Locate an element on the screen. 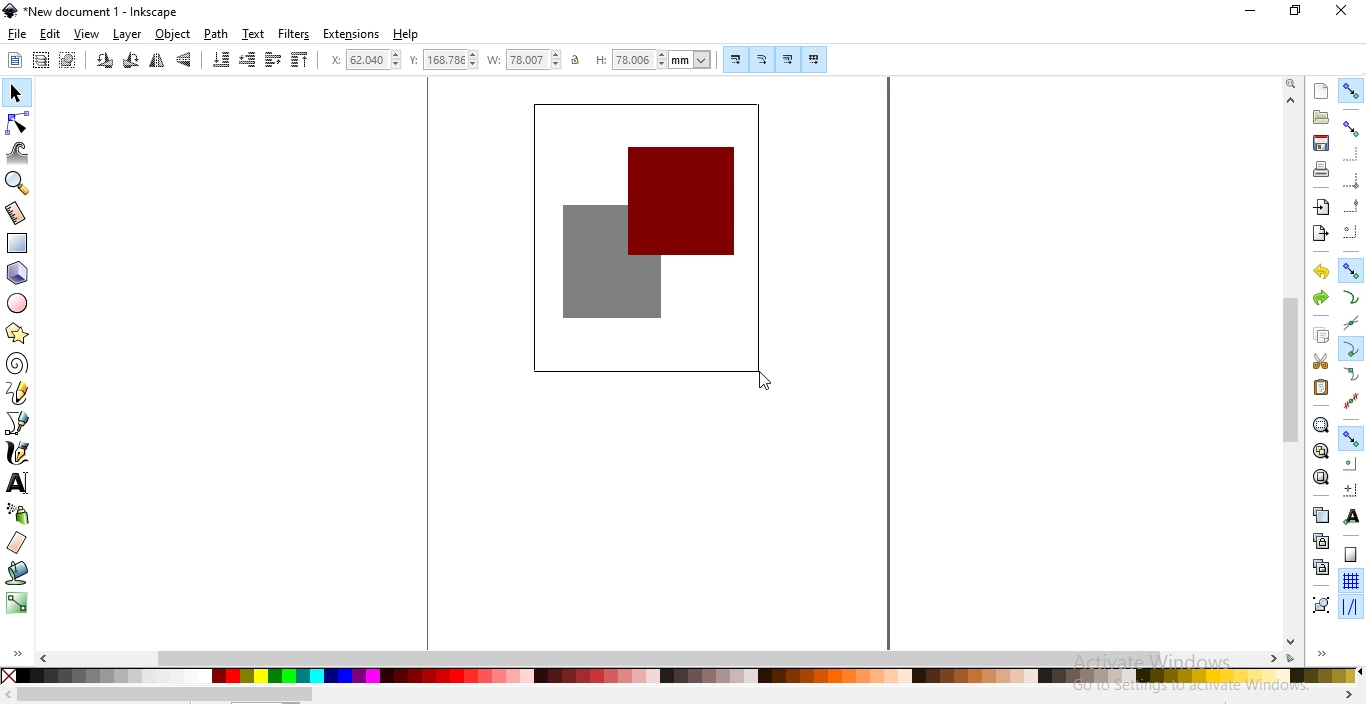 The width and height of the screenshot is (1366, 704). undo is located at coordinates (1321, 272).